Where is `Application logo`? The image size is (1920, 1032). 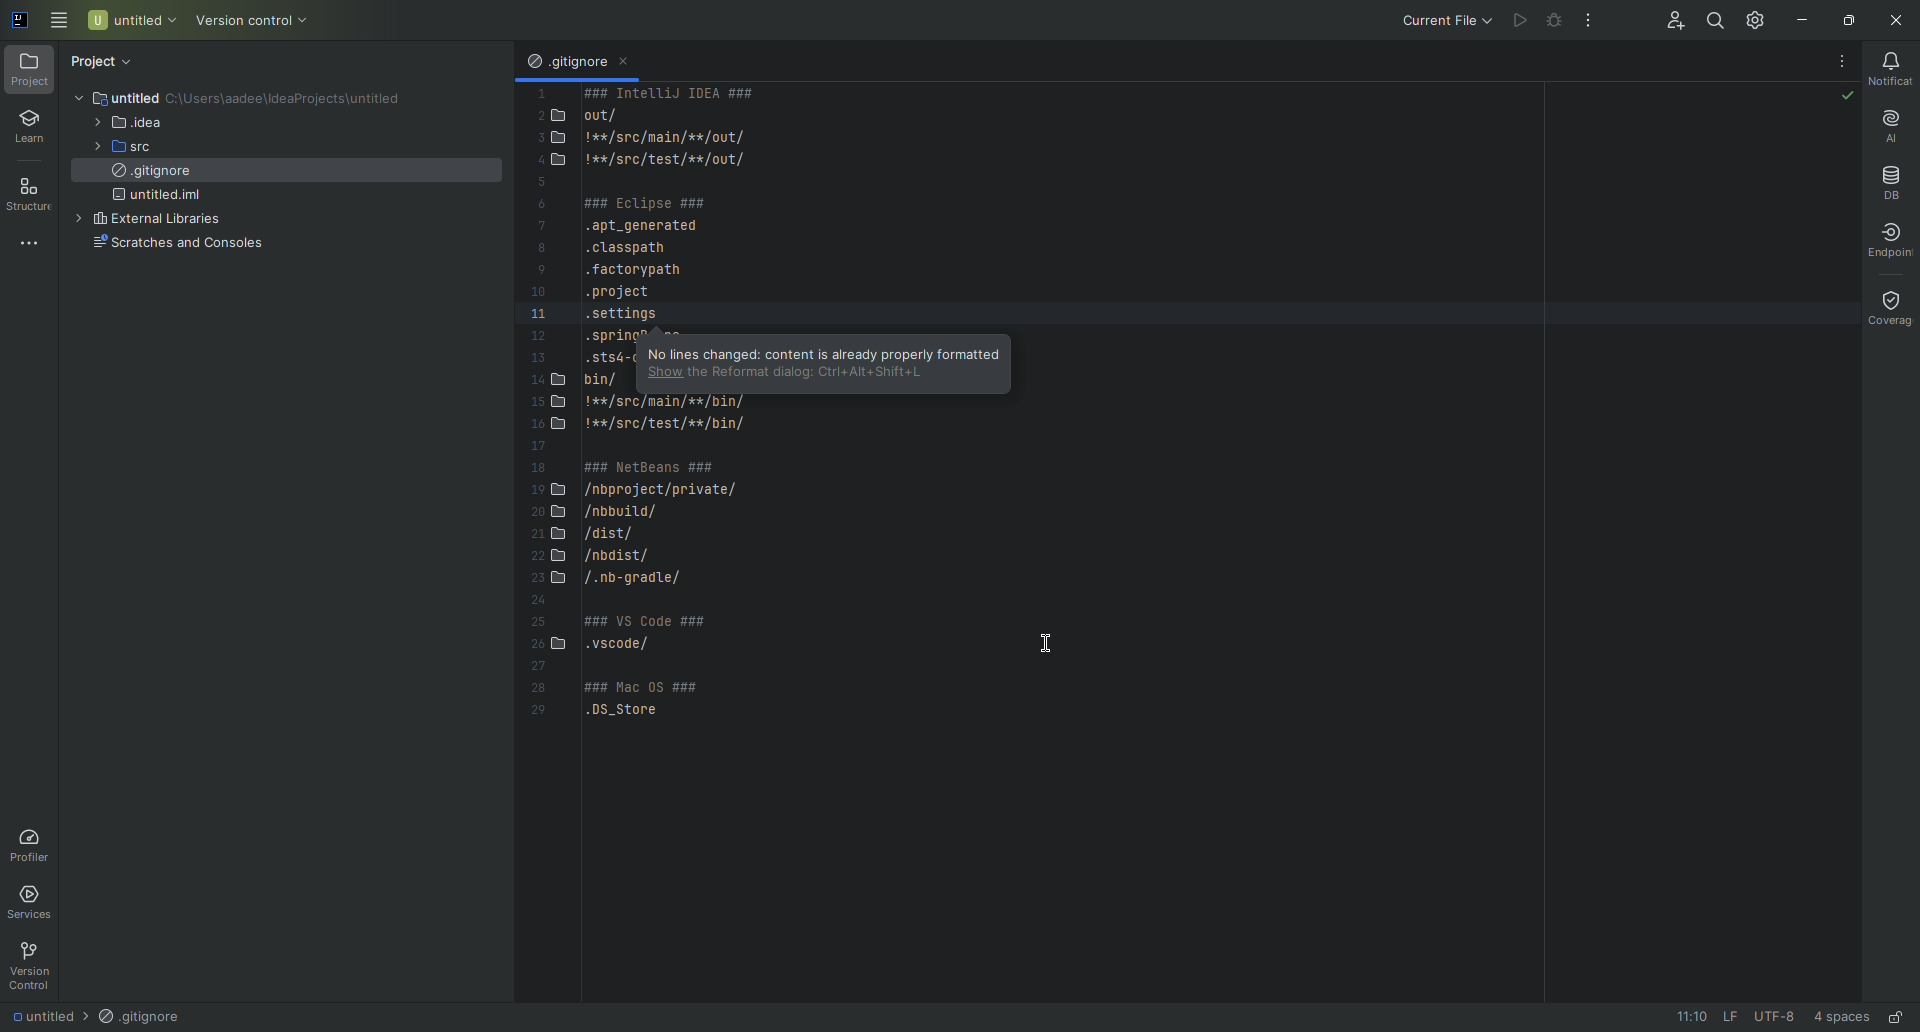
Application logo is located at coordinates (18, 17).